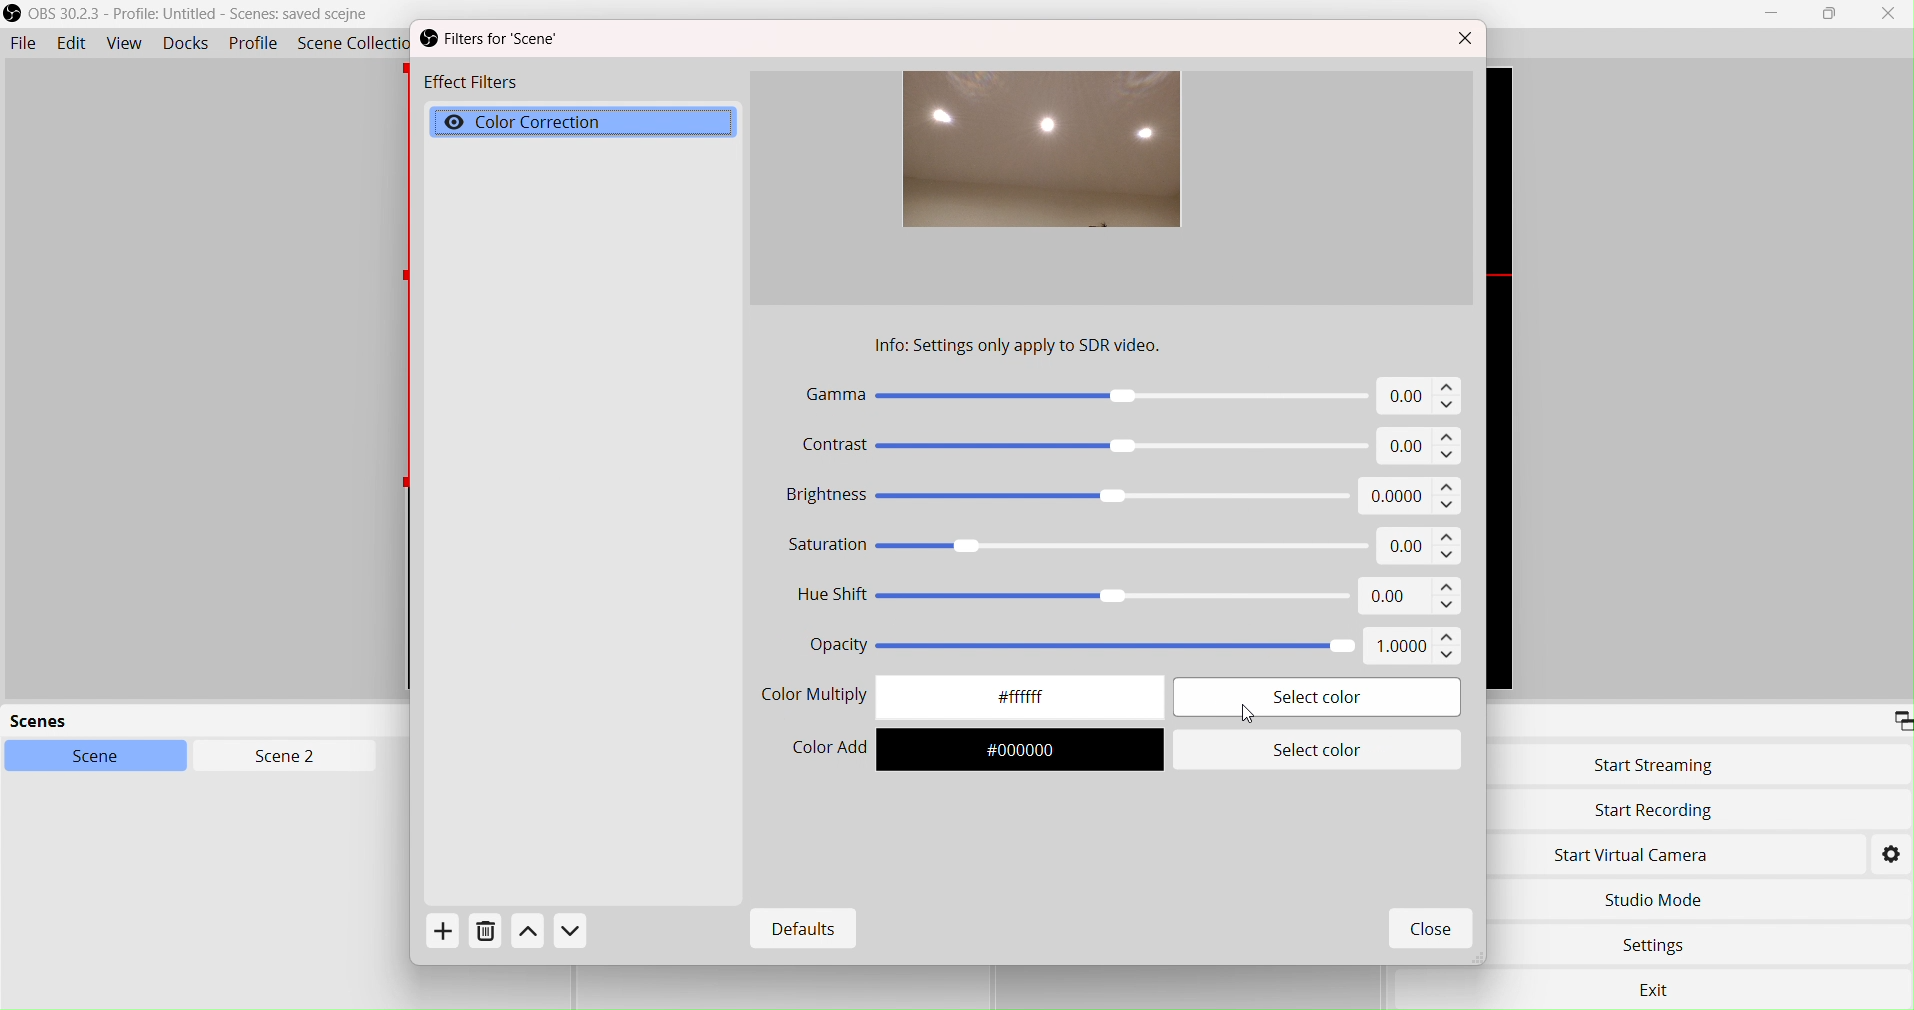  Describe the element at coordinates (71, 44) in the screenshot. I see `Edit` at that location.